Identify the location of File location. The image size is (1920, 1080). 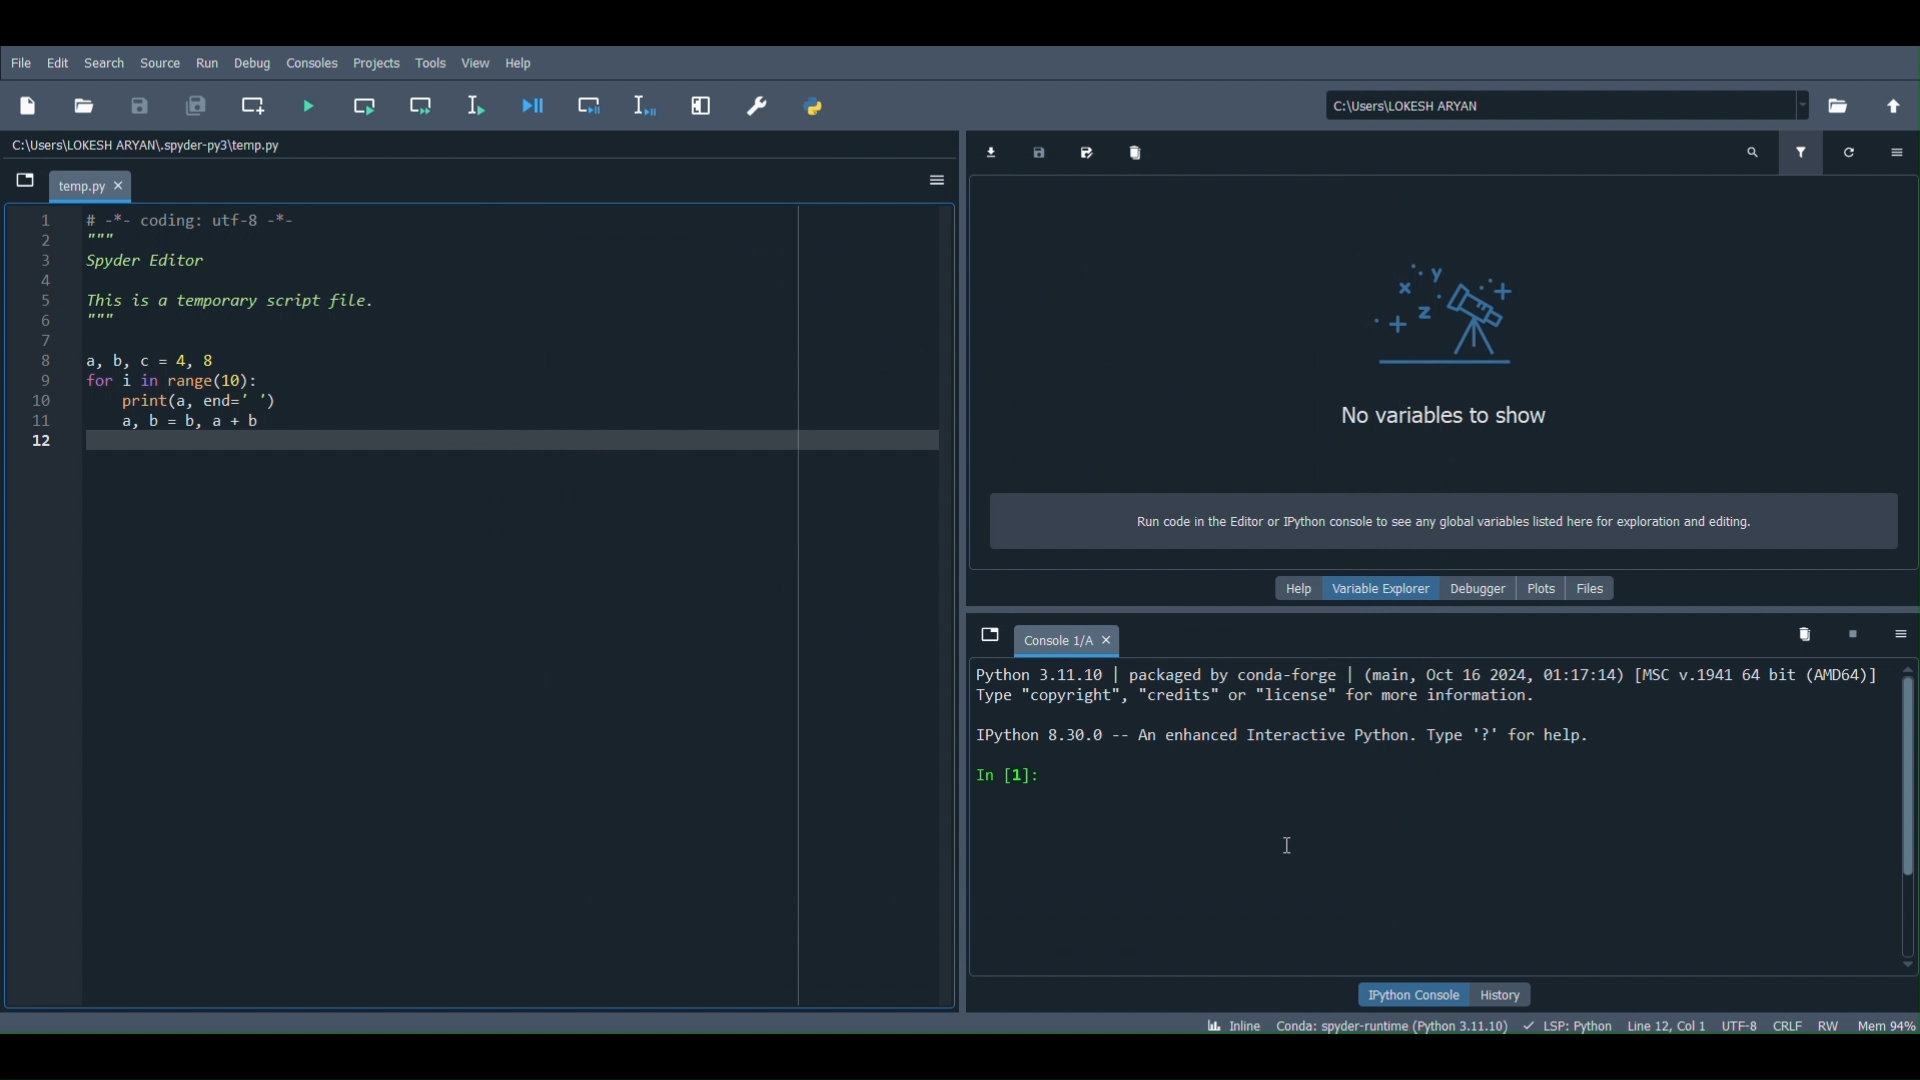
(1562, 101).